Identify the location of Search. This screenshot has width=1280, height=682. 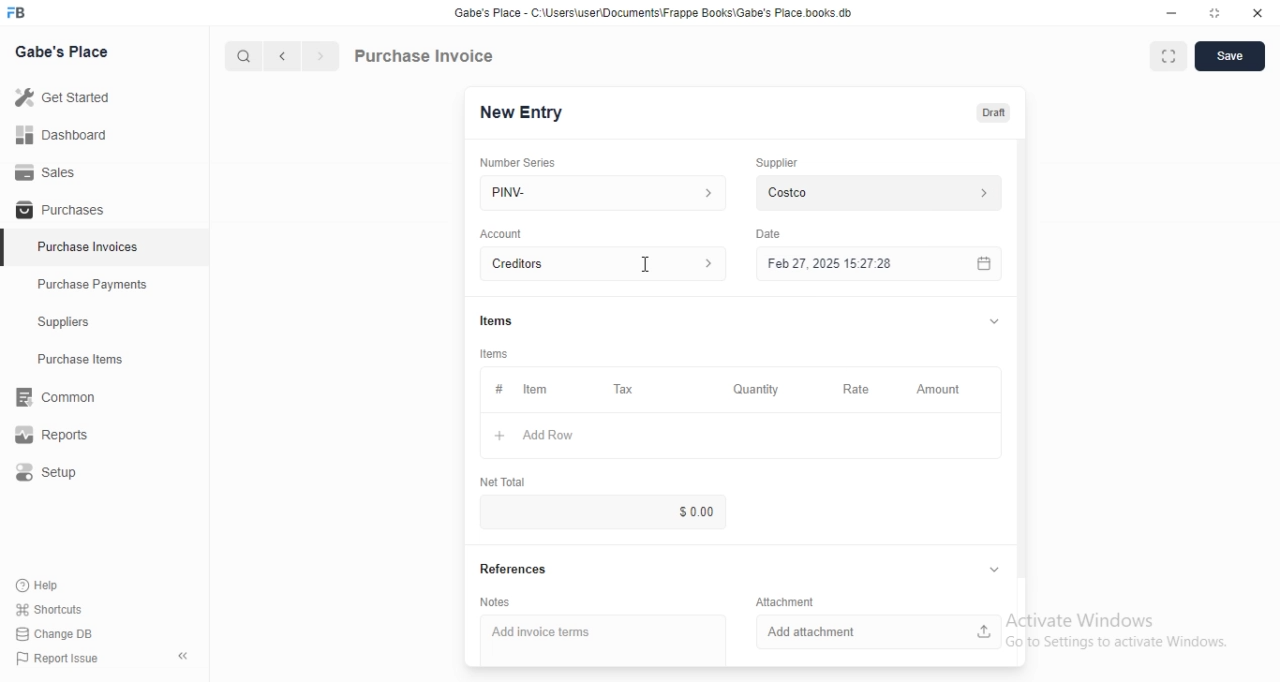
(243, 56).